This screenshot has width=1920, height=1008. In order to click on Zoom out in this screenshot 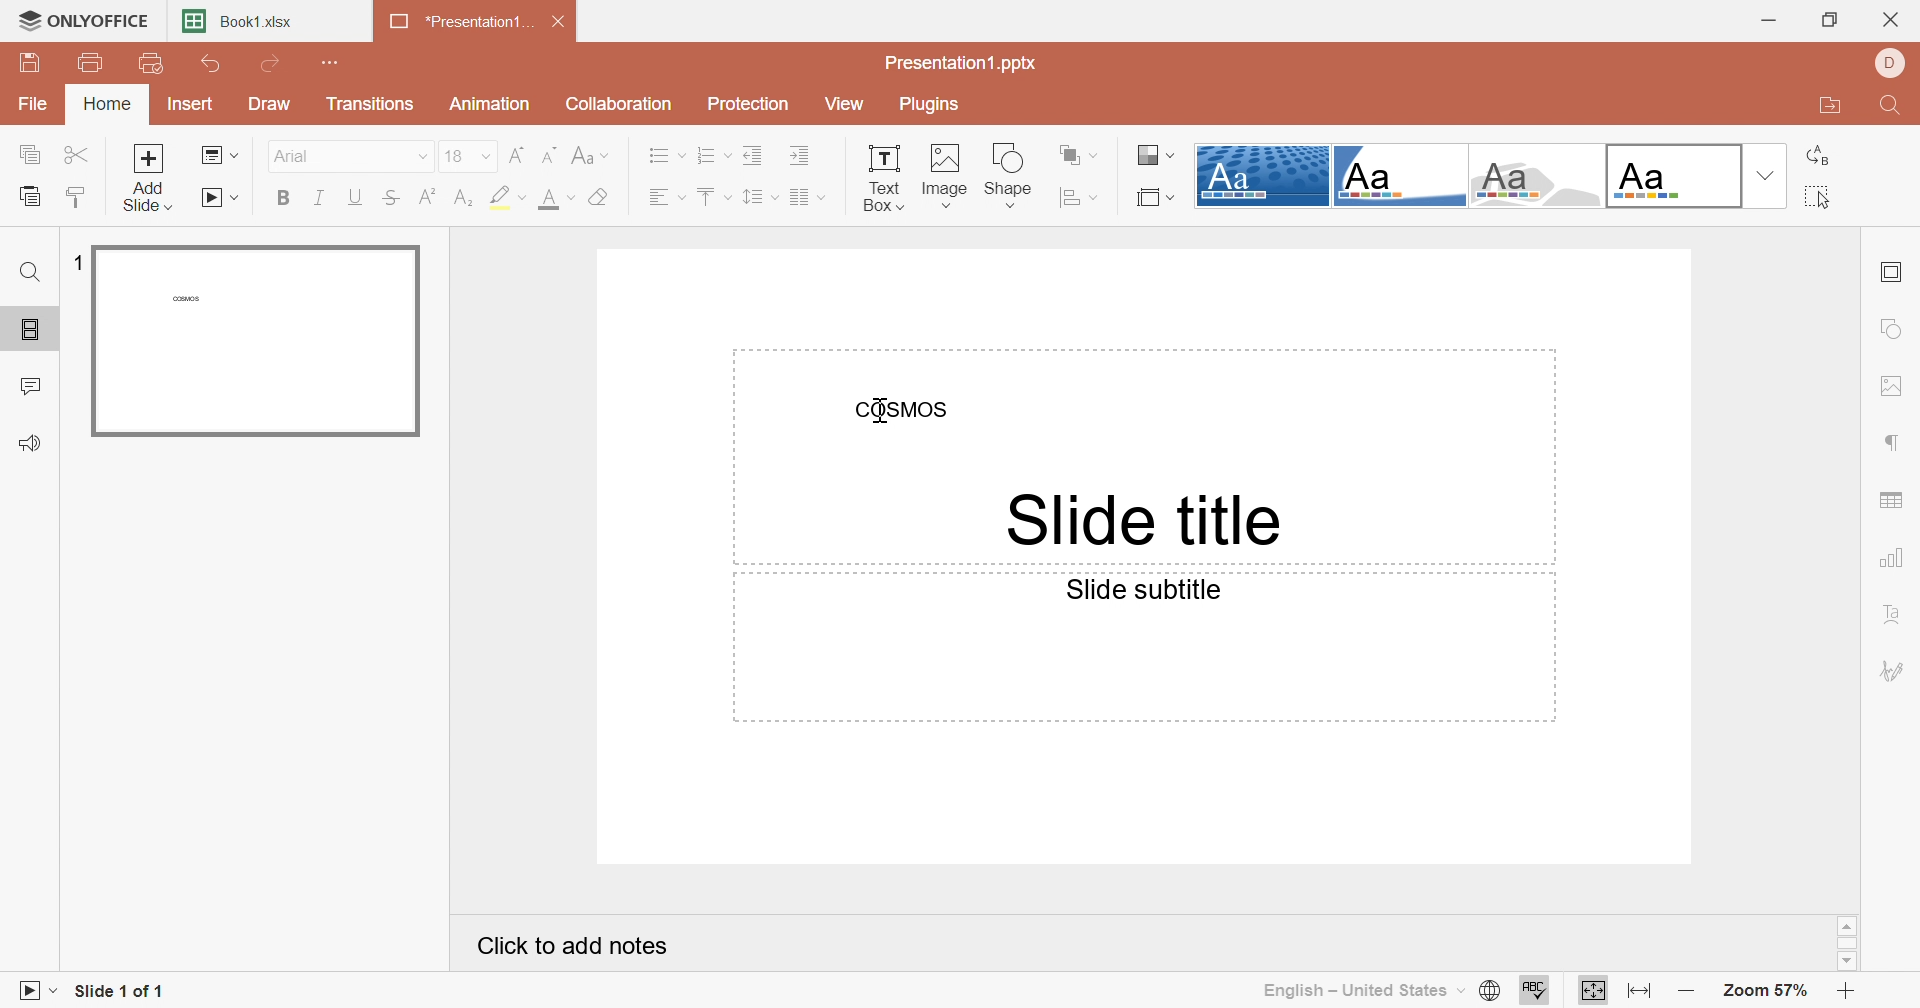, I will do `click(1687, 994)`.